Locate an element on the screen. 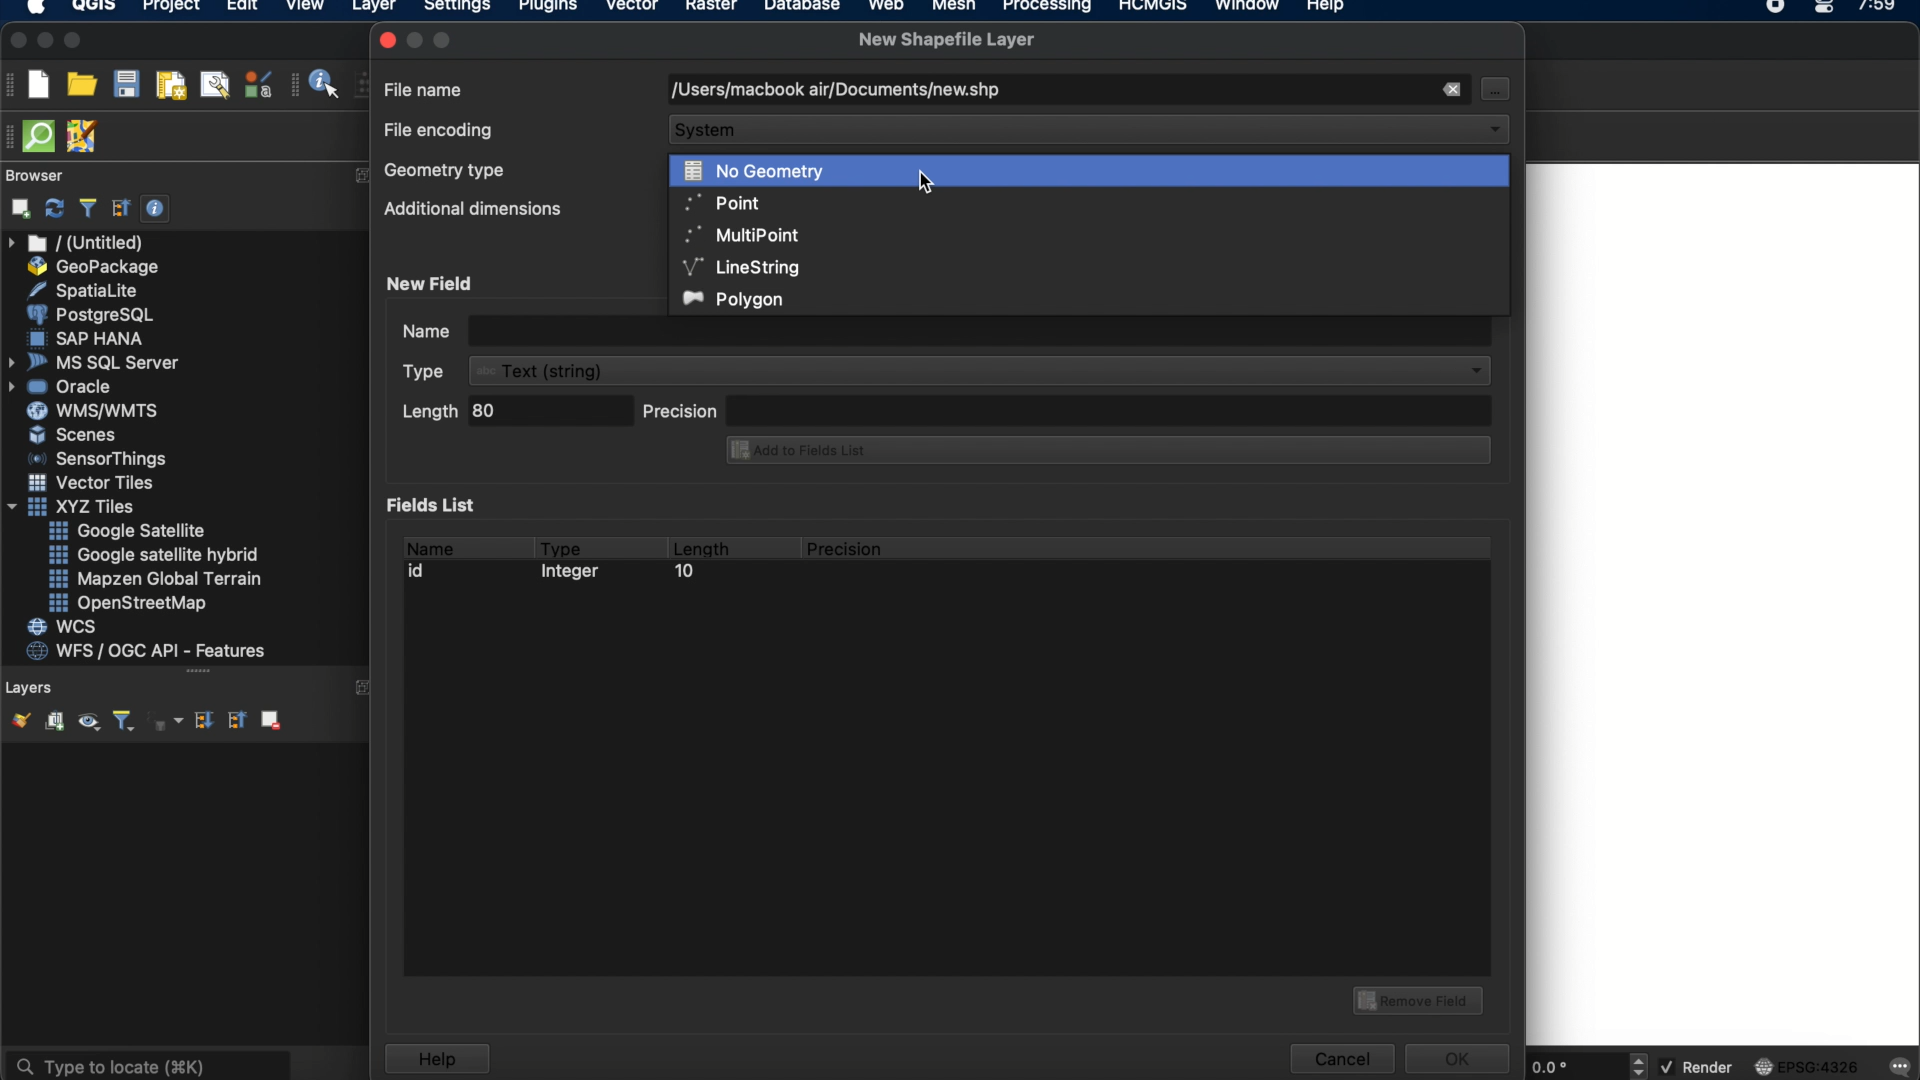 The width and height of the screenshot is (1920, 1080). new shaoefile layer is located at coordinates (947, 40).